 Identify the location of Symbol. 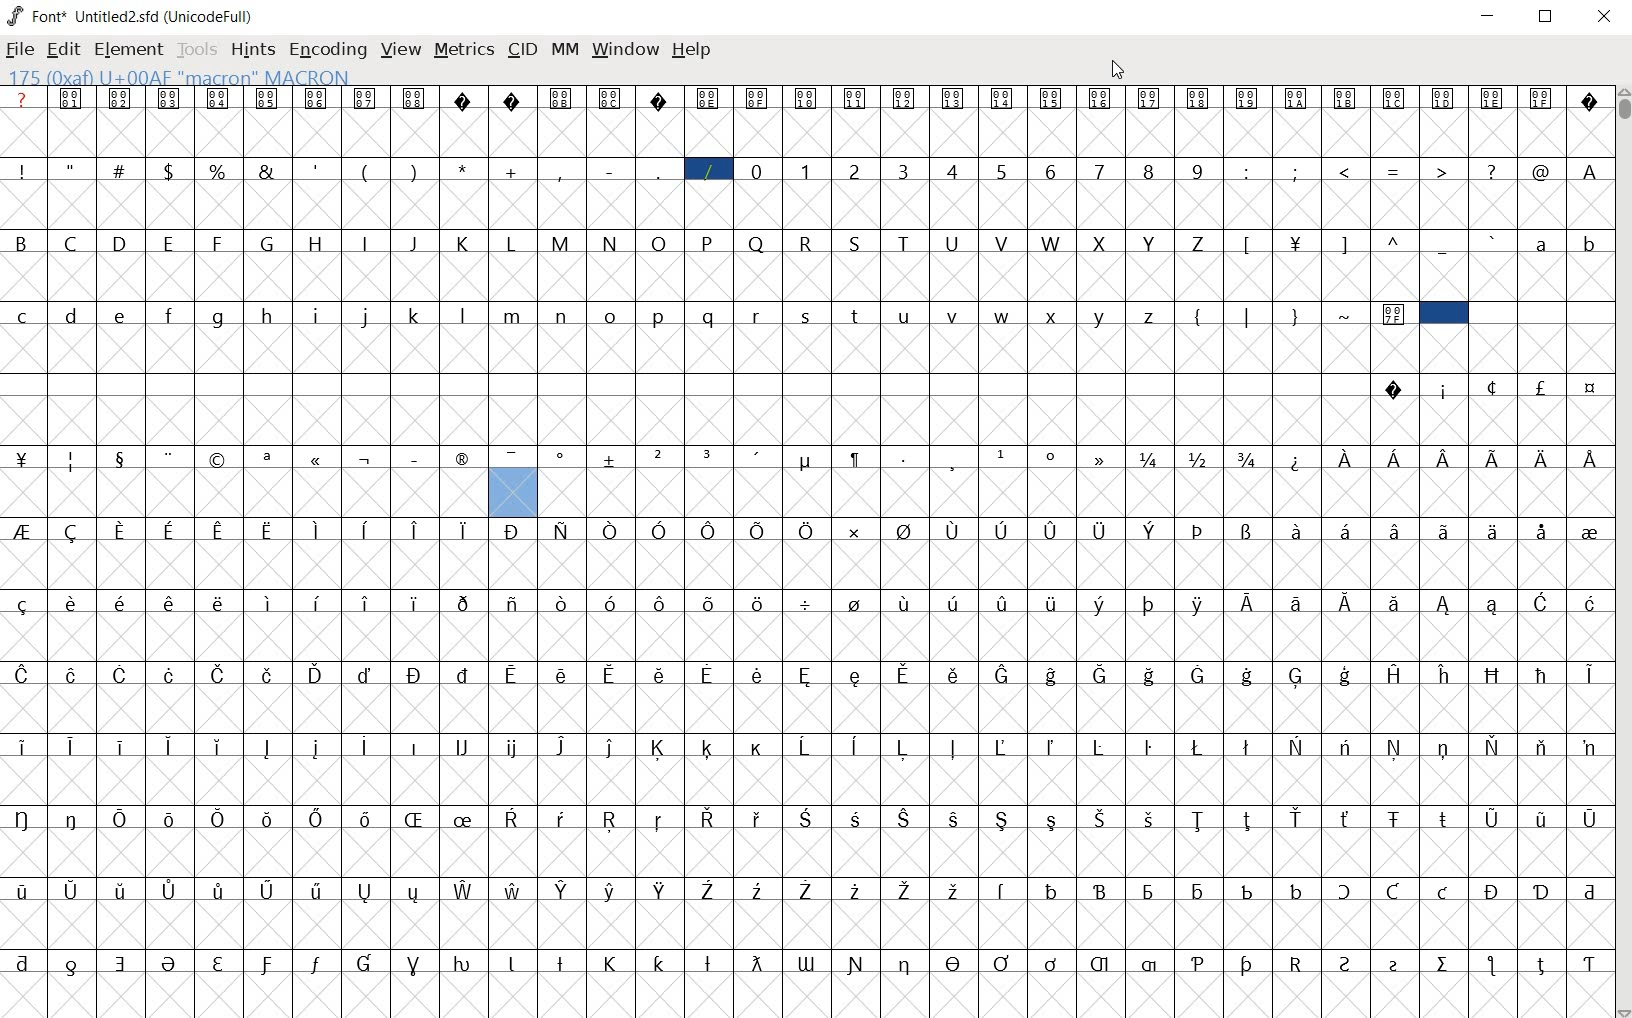
(905, 532).